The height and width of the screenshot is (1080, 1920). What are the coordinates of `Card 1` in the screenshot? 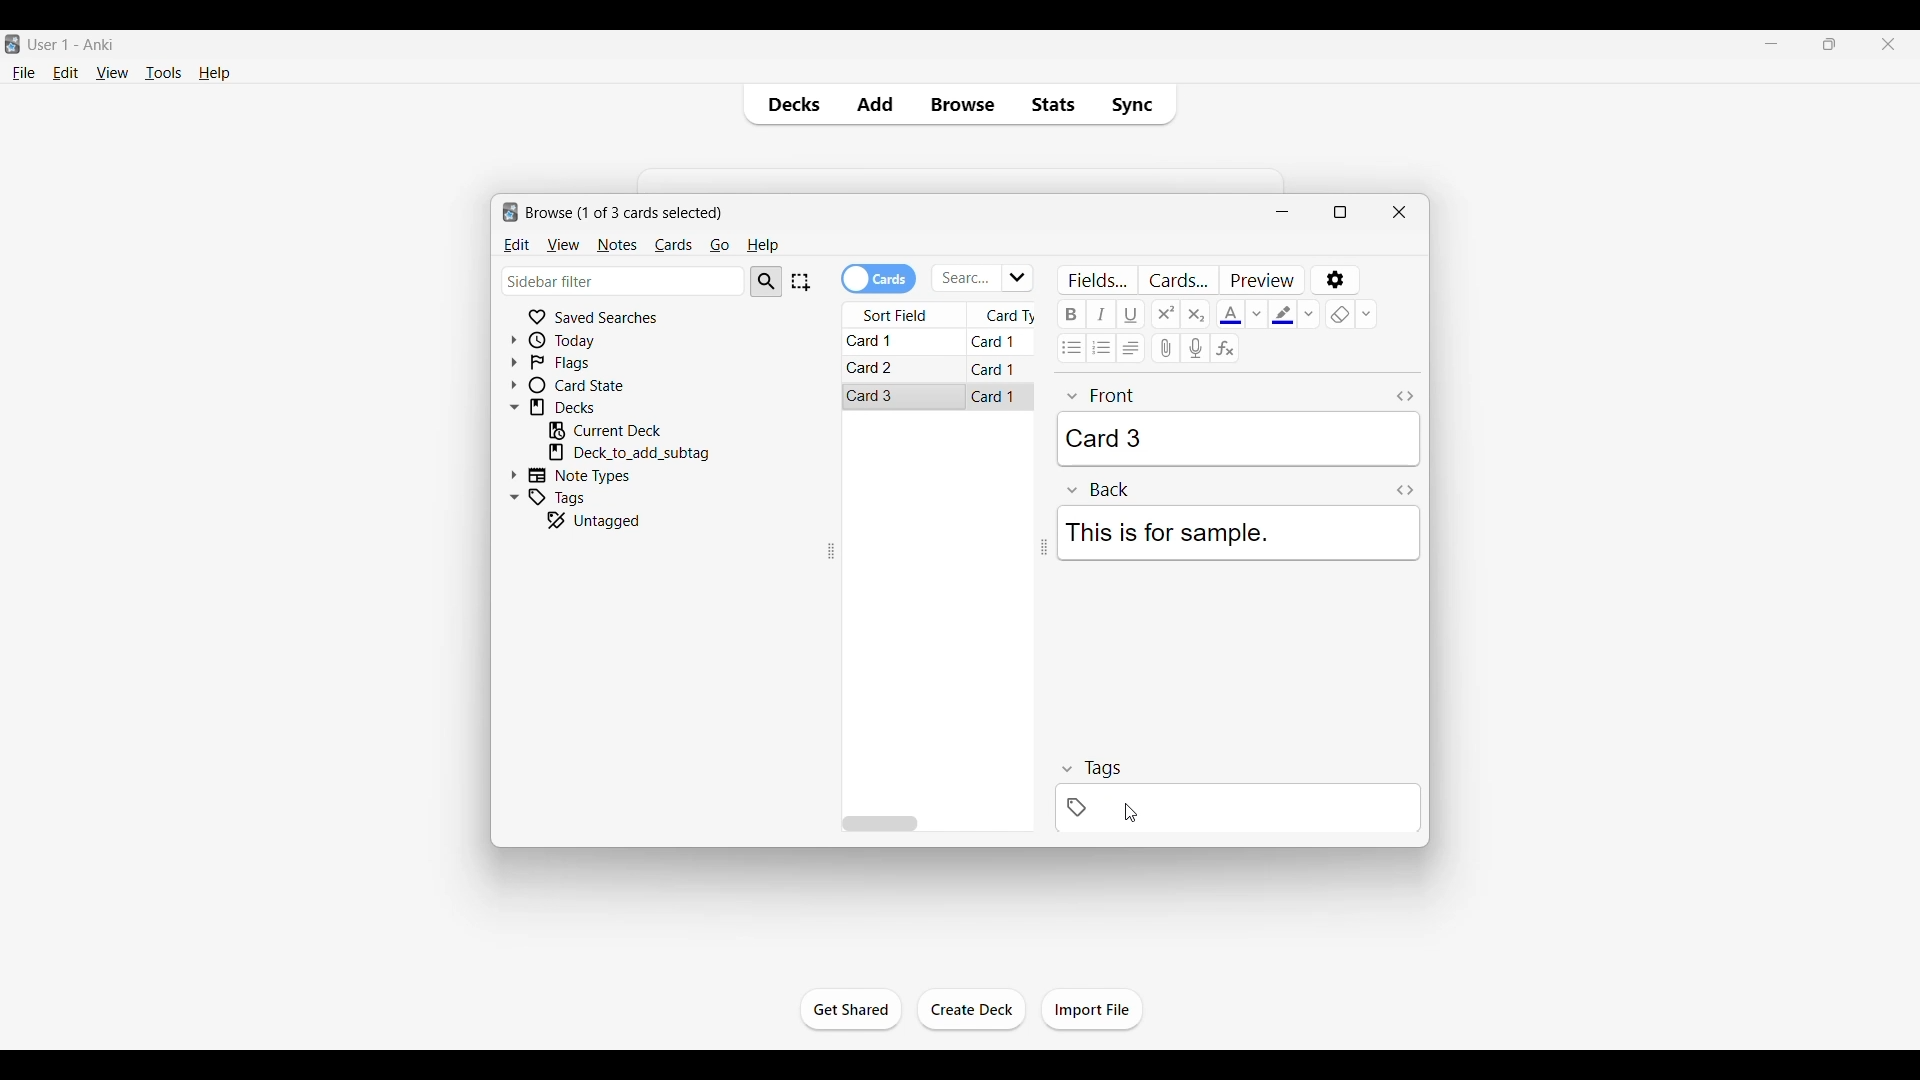 It's located at (994, 368).